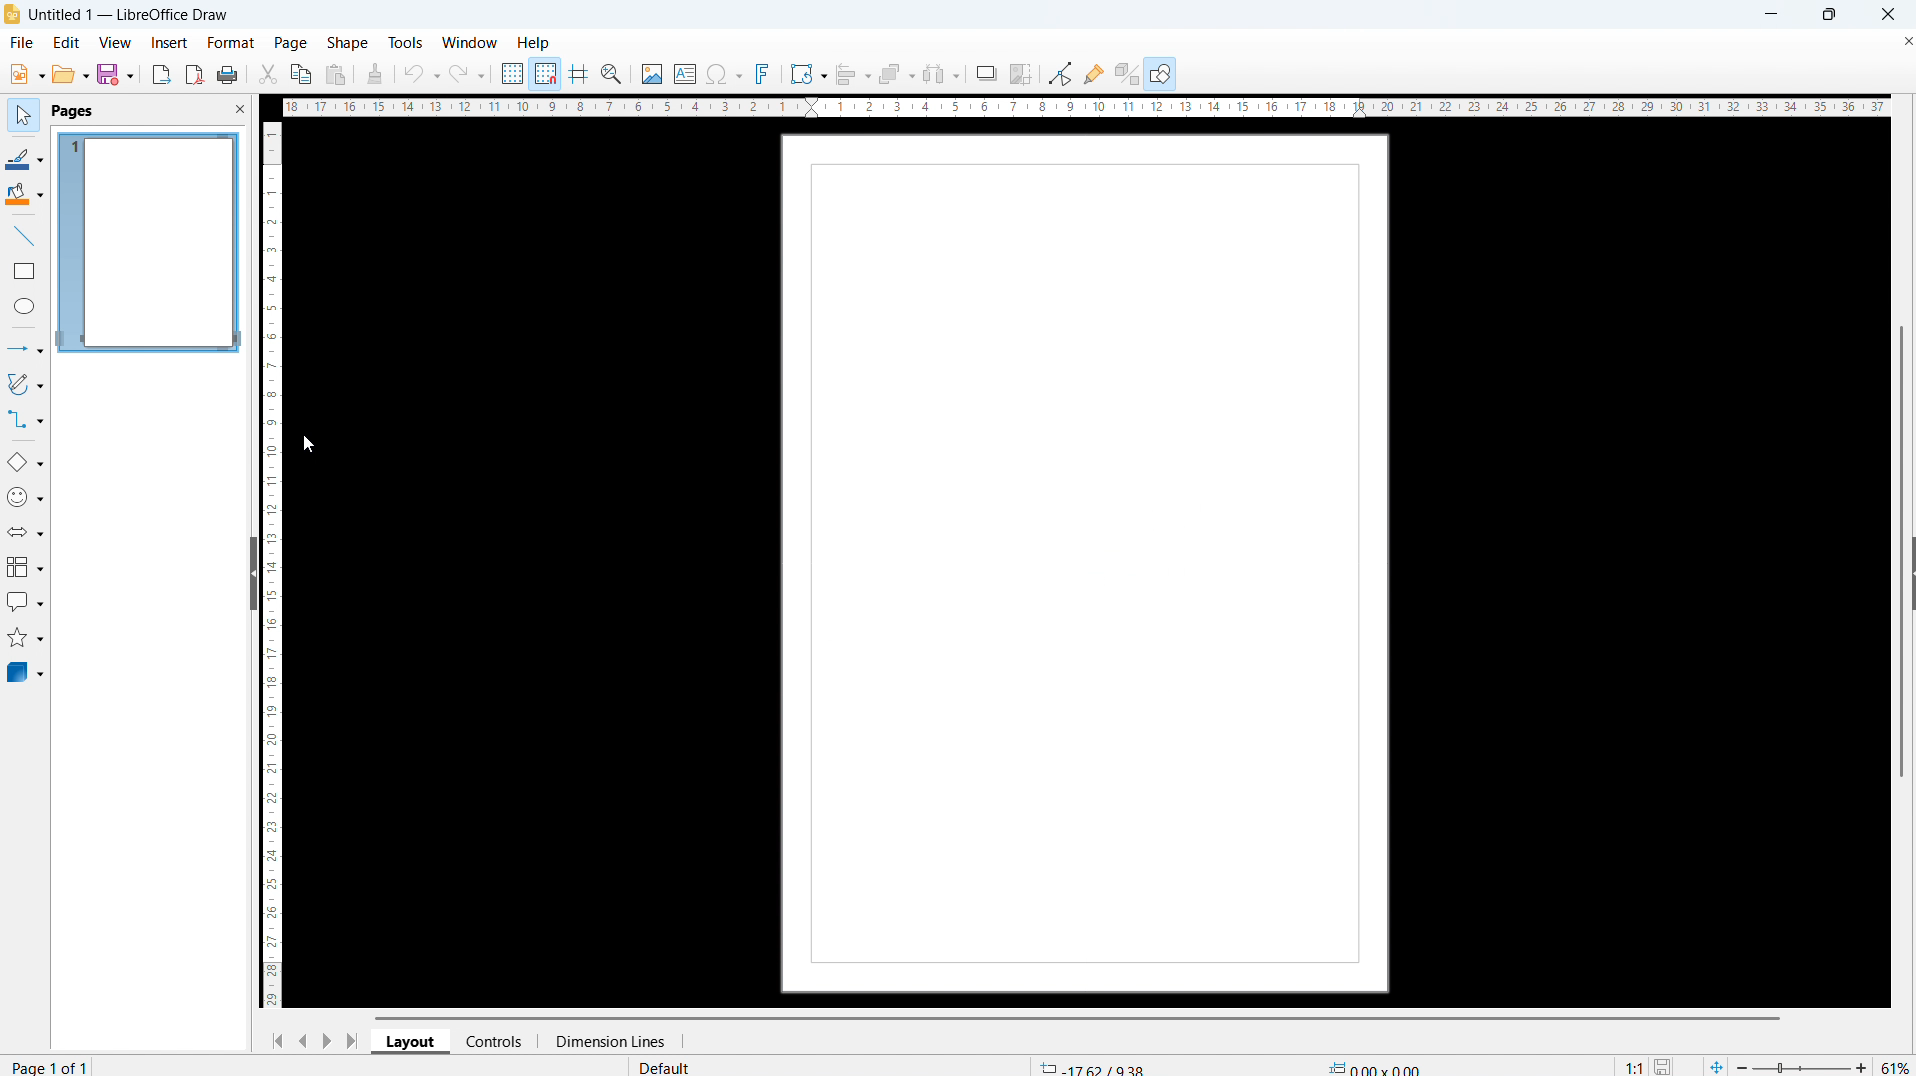 The image size is (1916, 1076). Describe the element at coordinates (511, 73) in the screenshot. I see `display grid` at that location.